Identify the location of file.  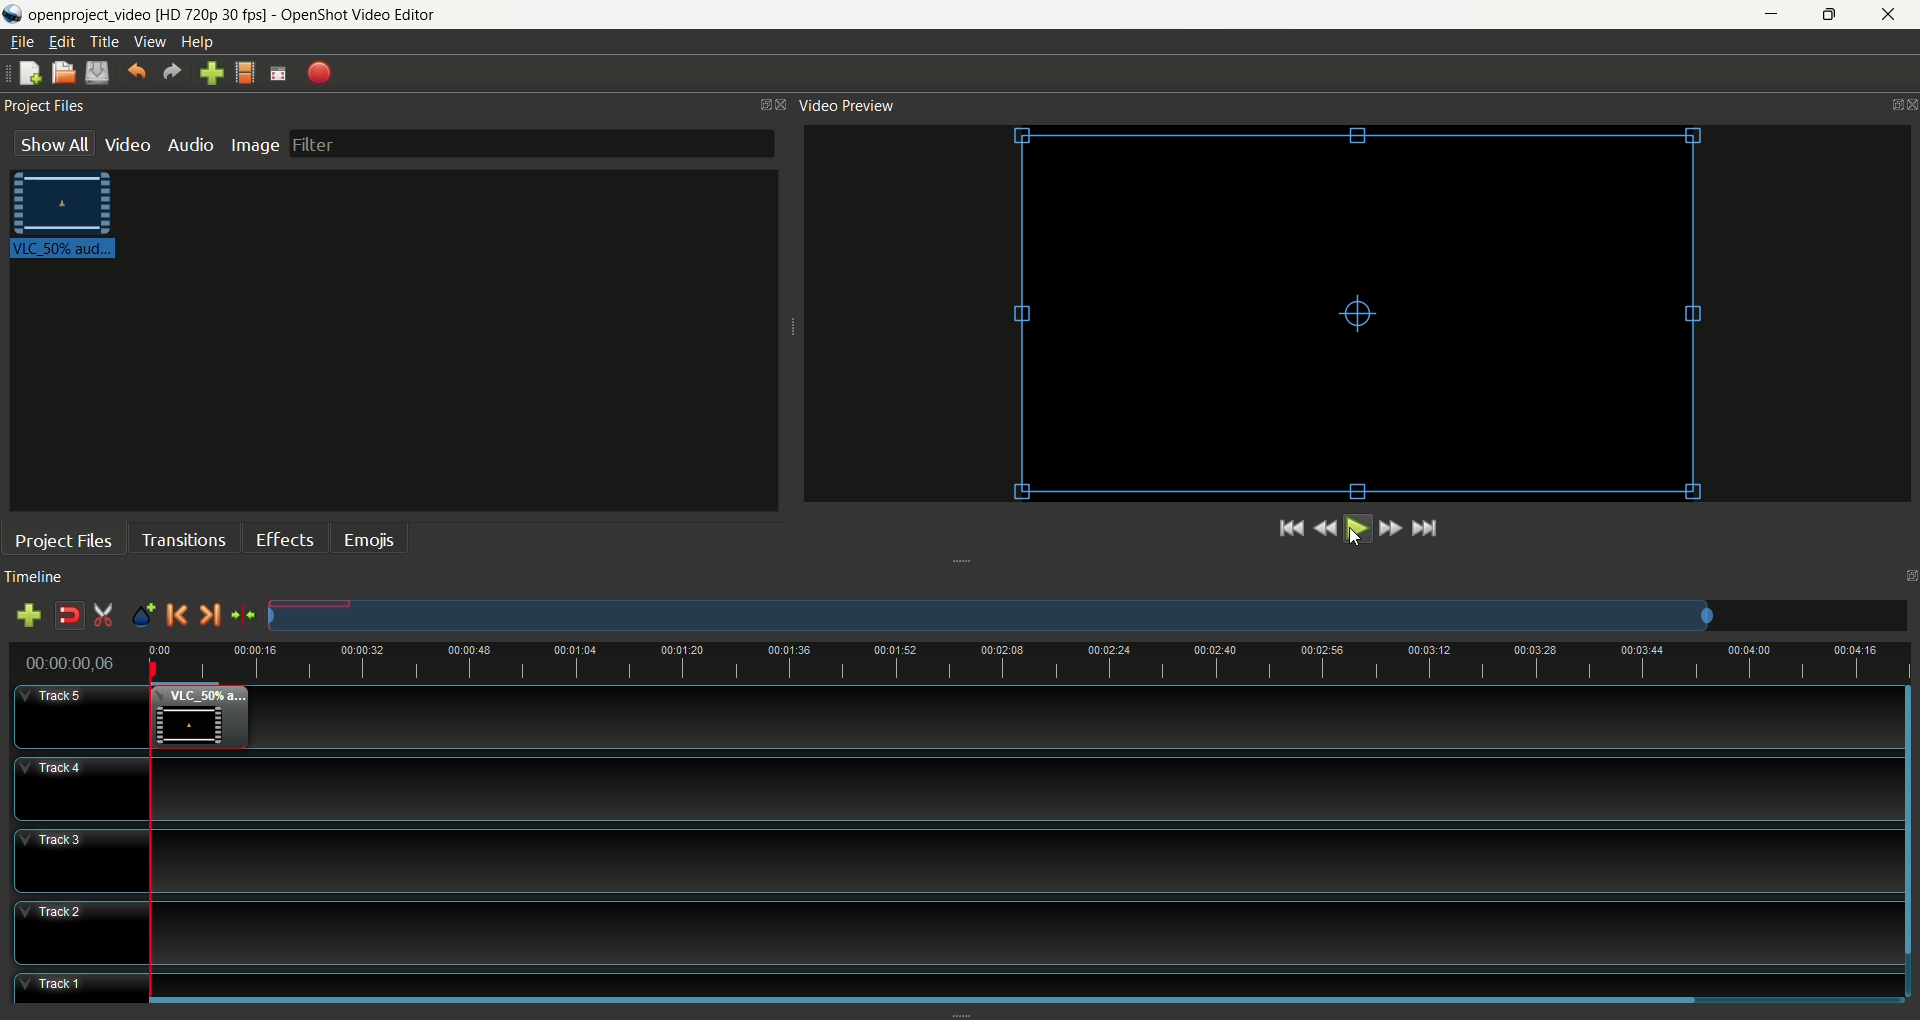
(22, 42).